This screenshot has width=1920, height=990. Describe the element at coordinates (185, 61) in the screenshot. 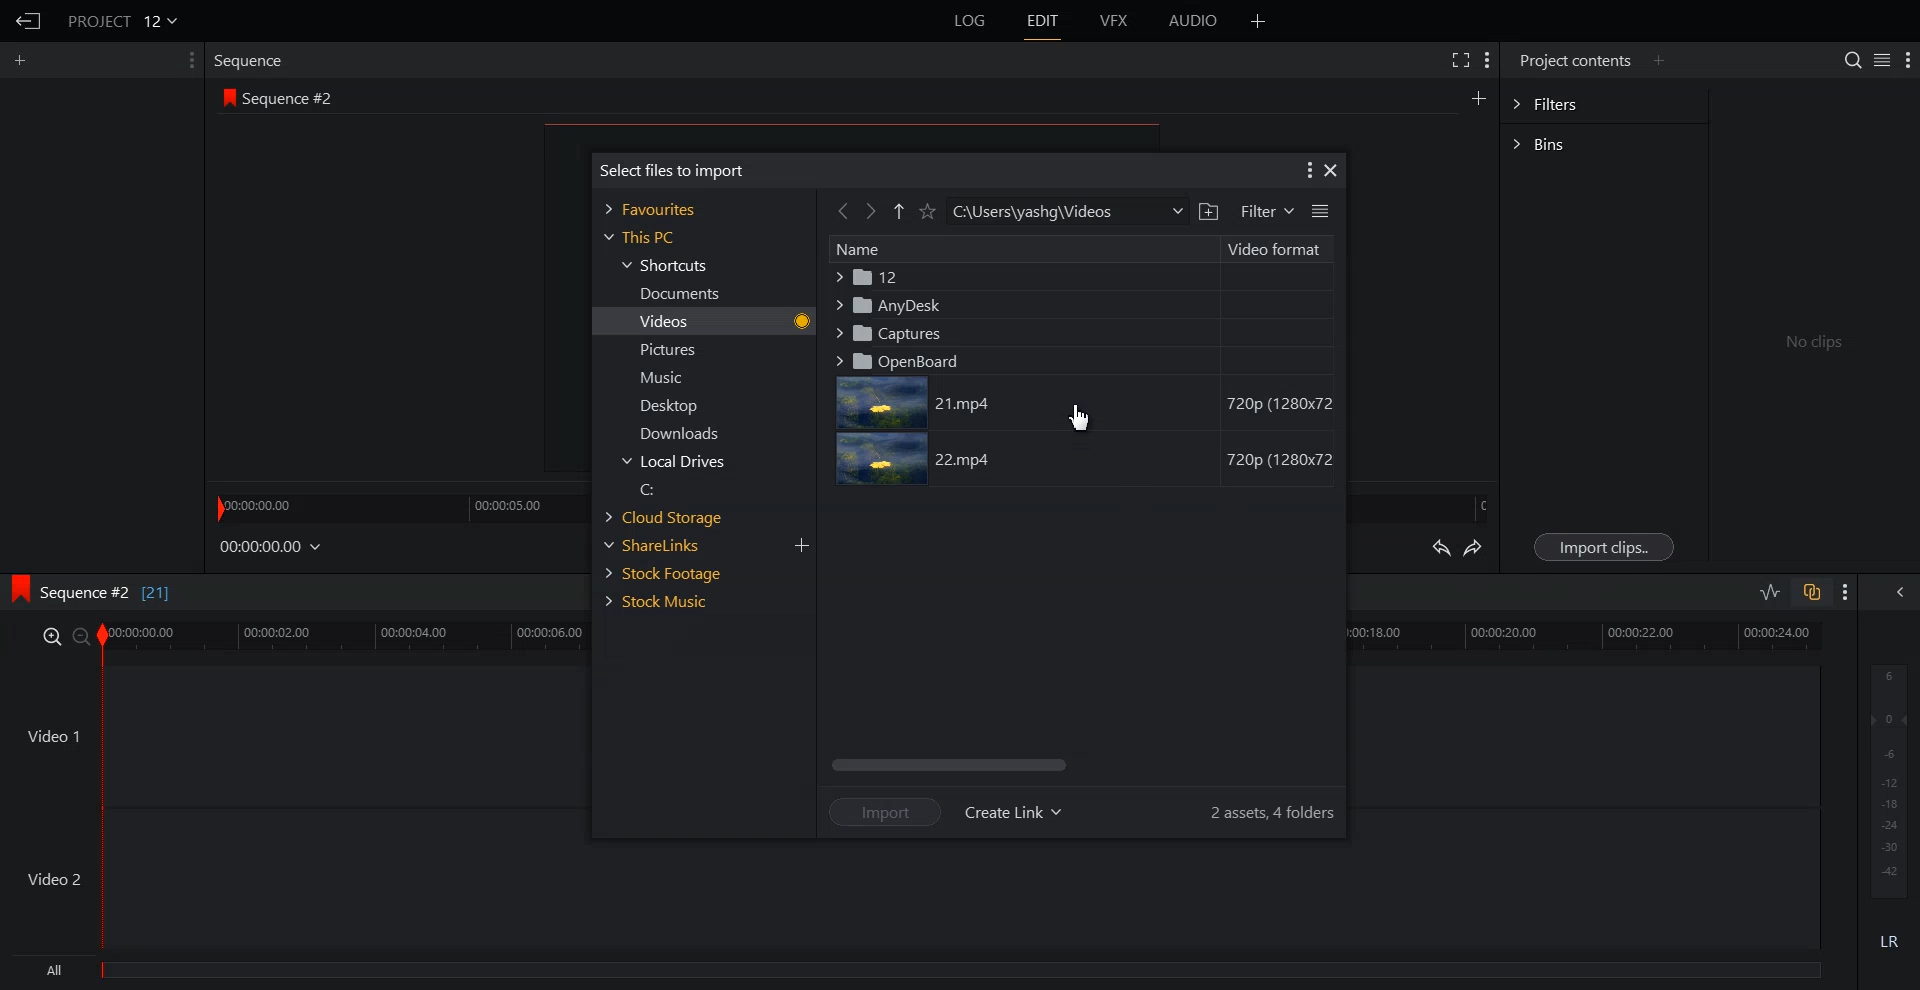

I see `Show Setting Menu` at that location.